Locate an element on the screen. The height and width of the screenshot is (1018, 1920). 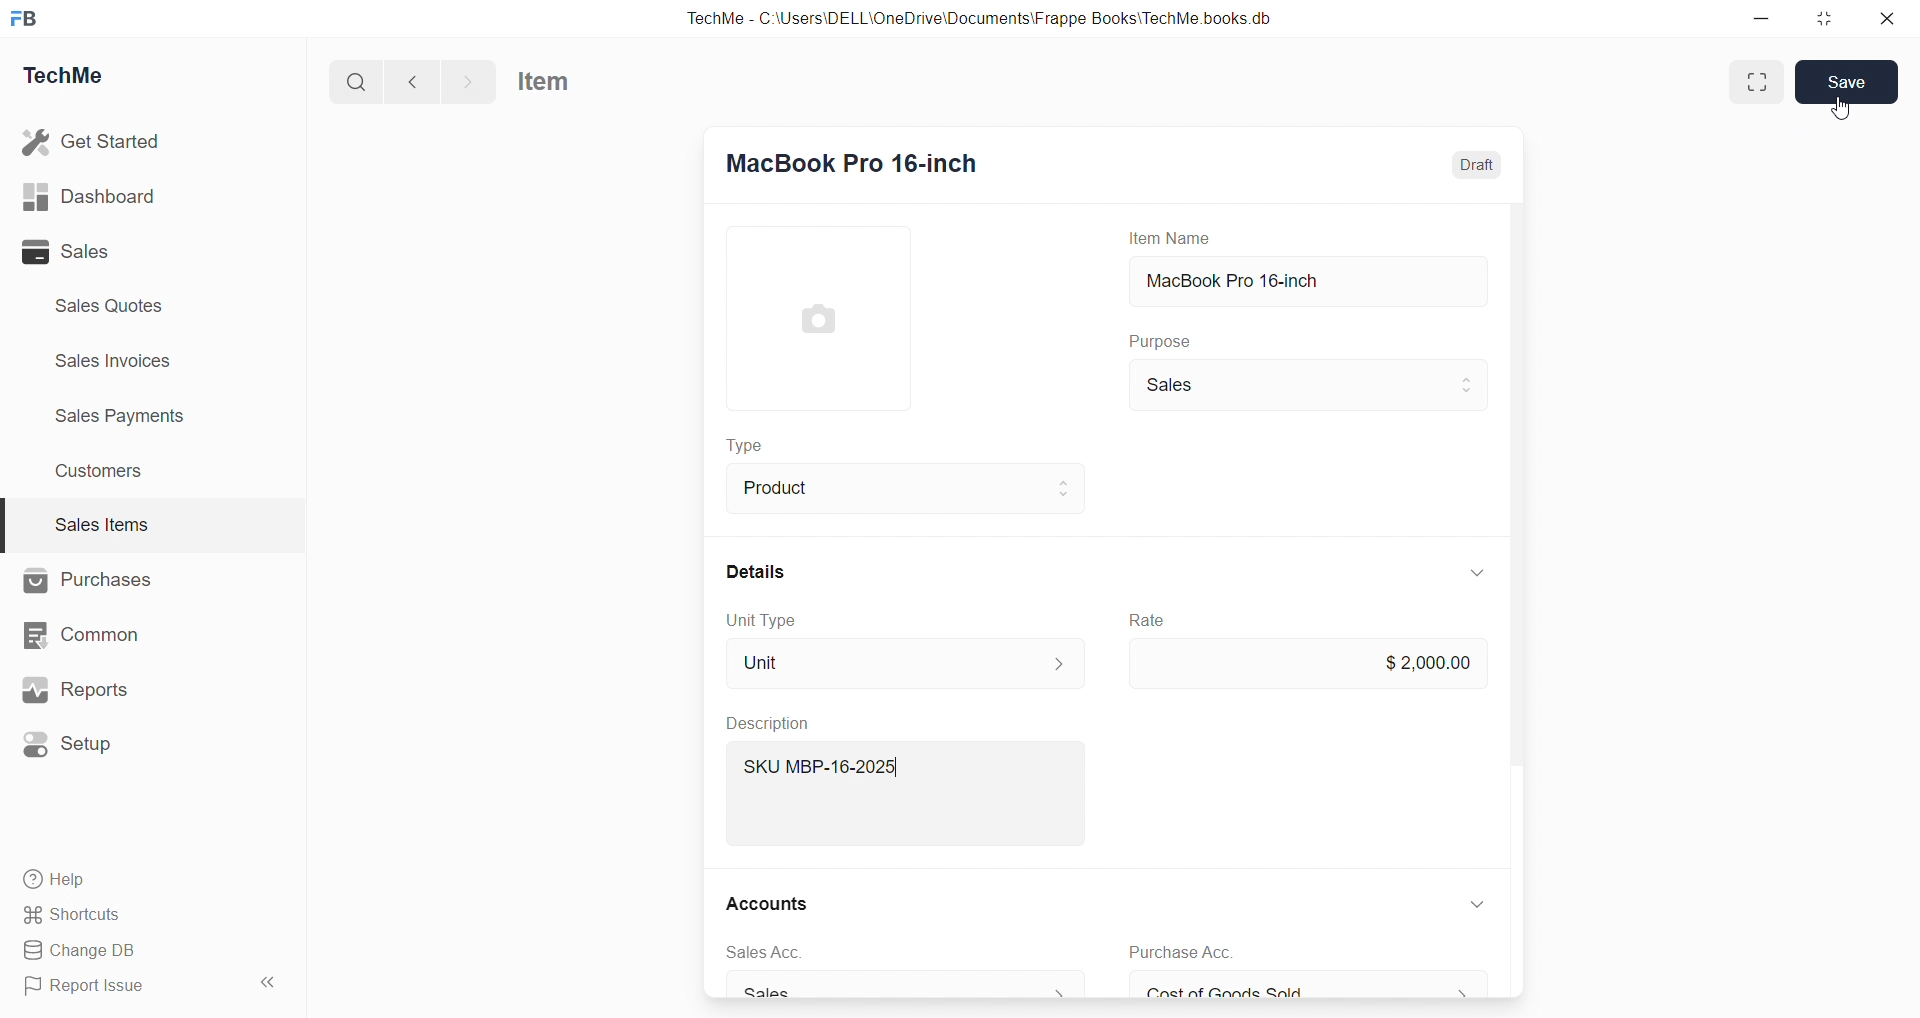
Product is located at coordinates (904, 489).